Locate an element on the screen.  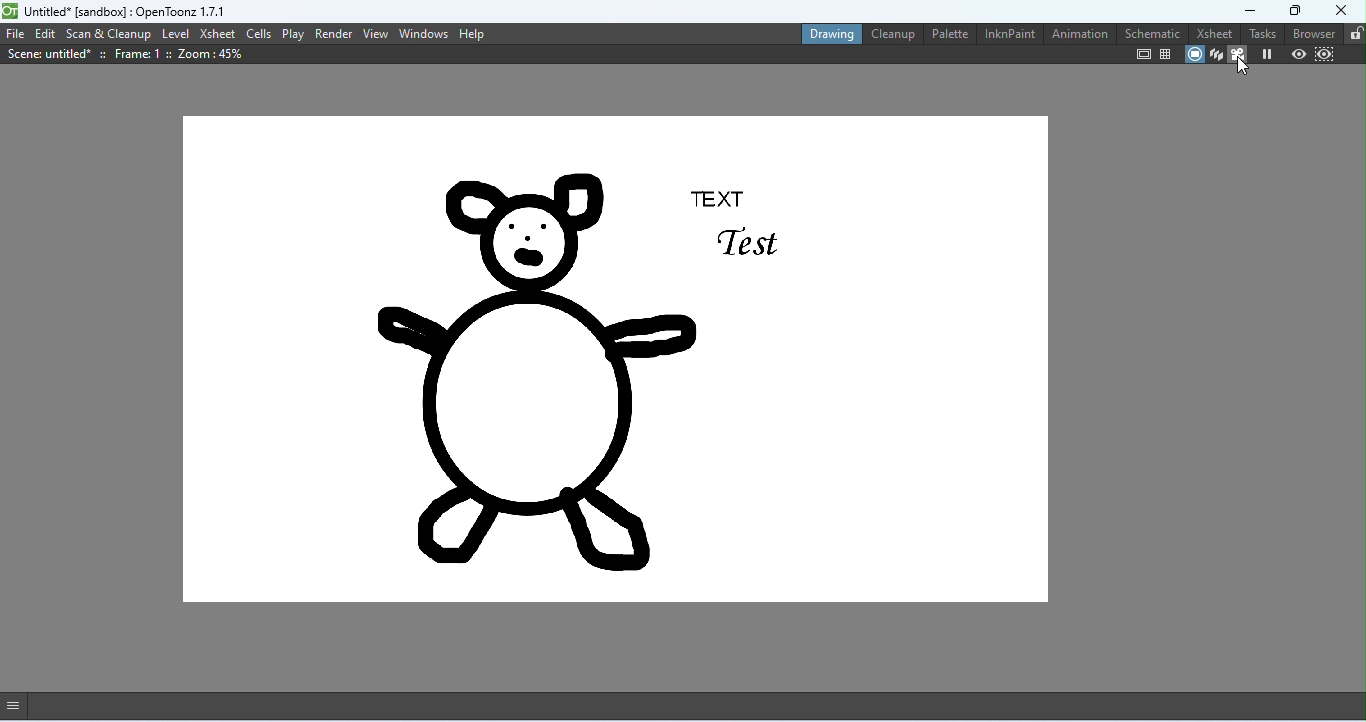
InknPaint is located at coordinates (1010, 35).